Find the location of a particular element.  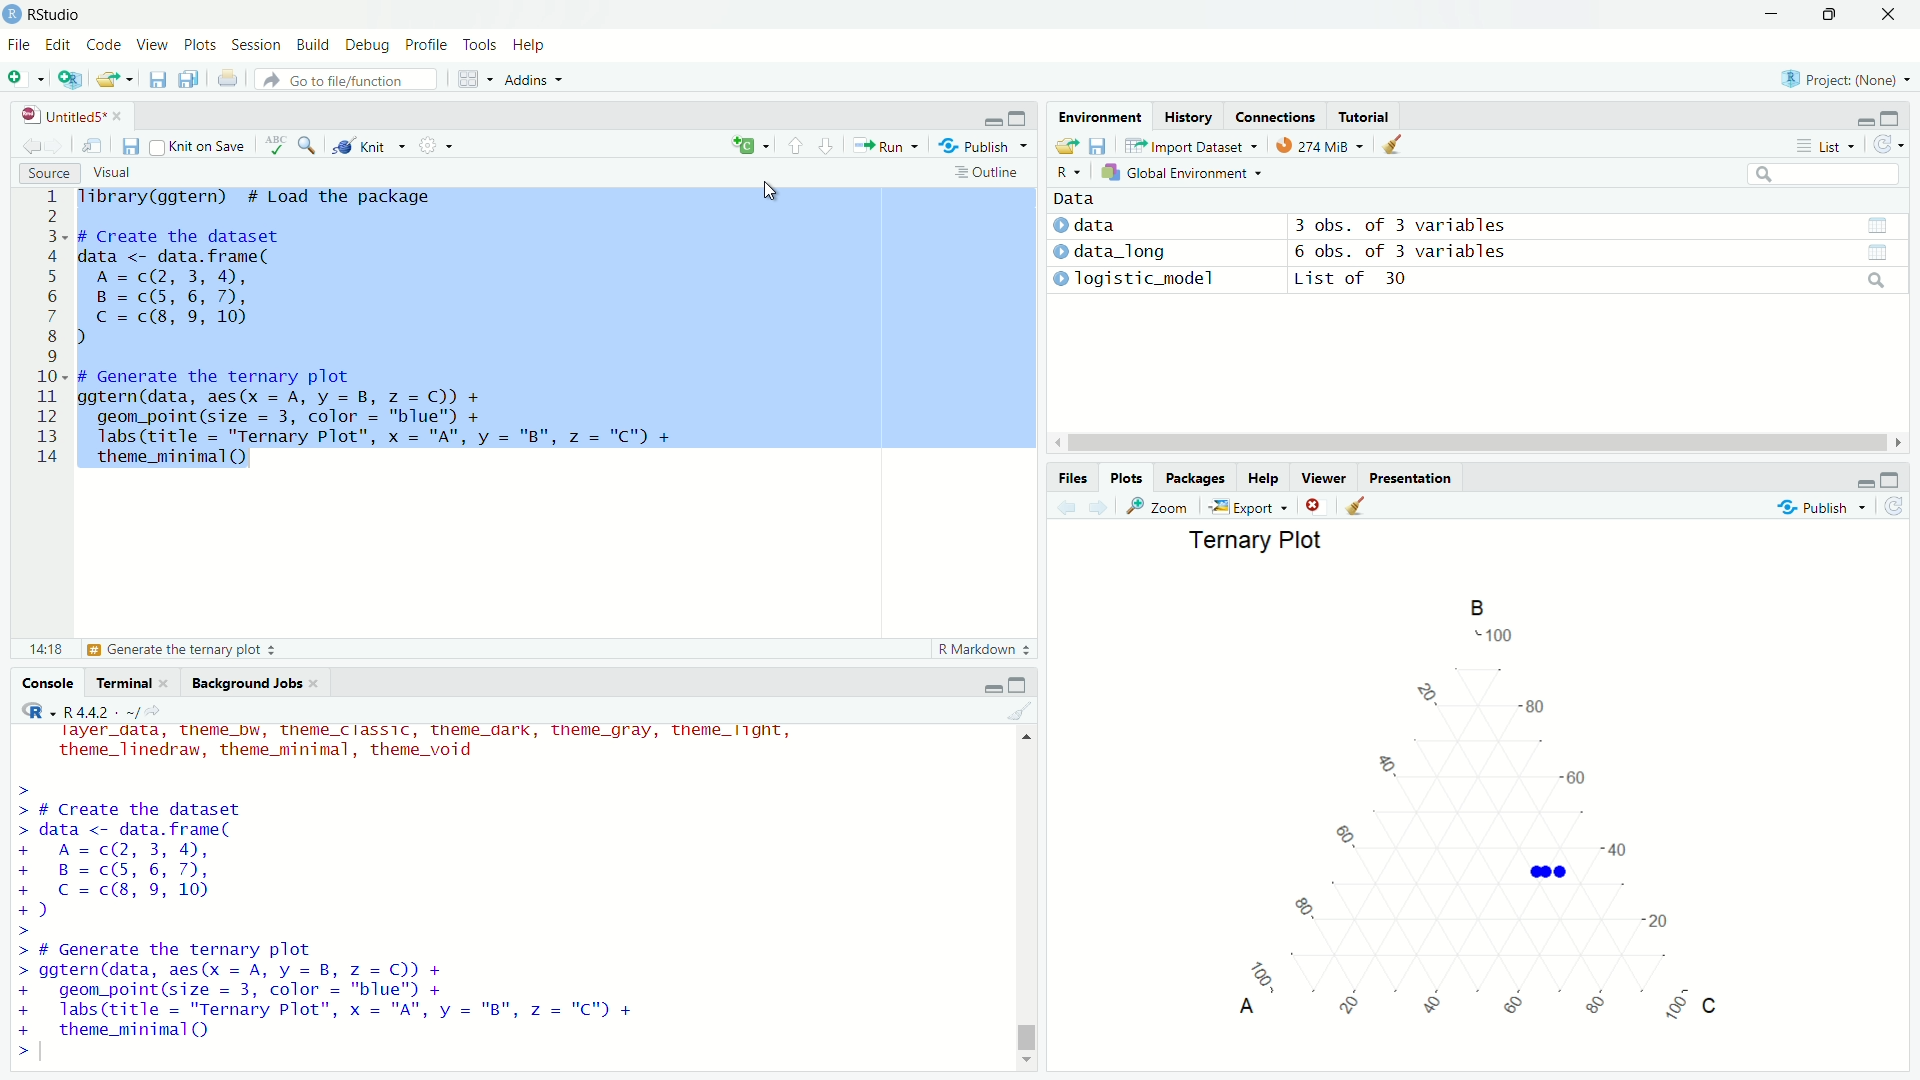

| Project: (None) is located at coordinates (1836, 79).